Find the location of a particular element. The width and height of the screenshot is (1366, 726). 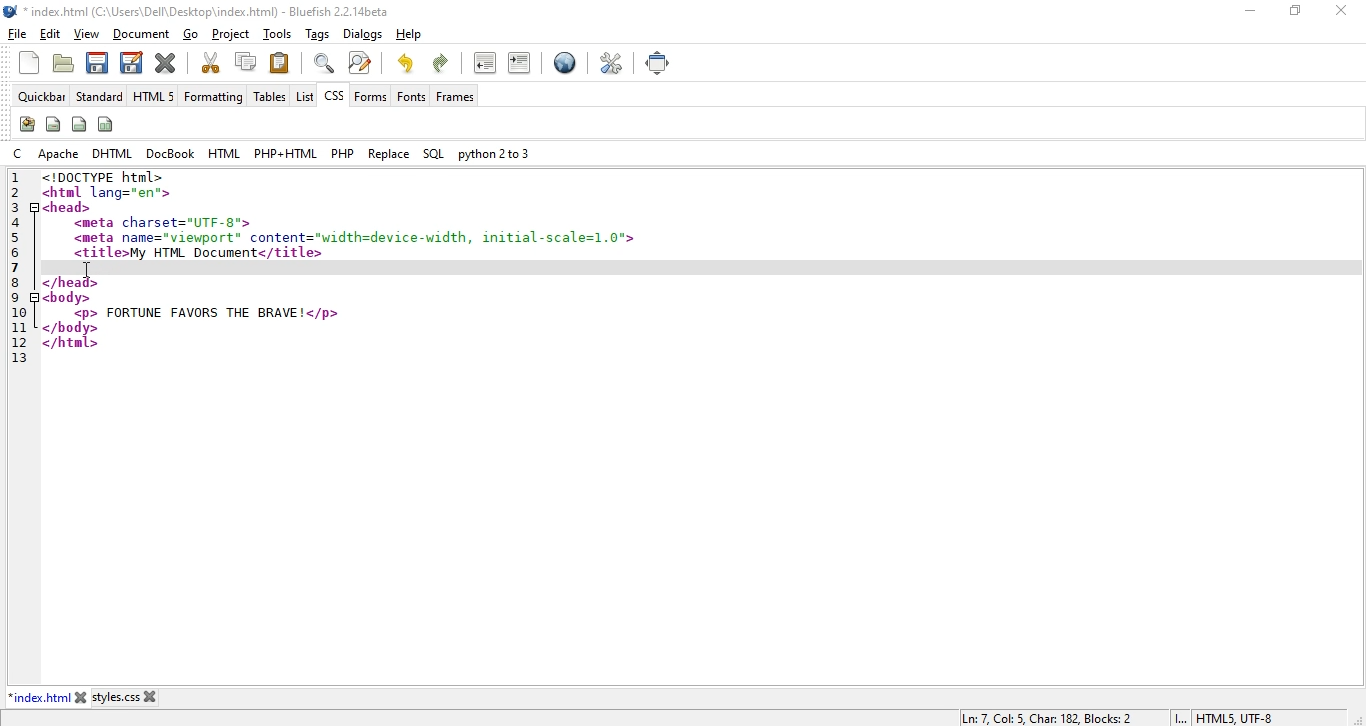

9 is located at coordinates (18, 297).